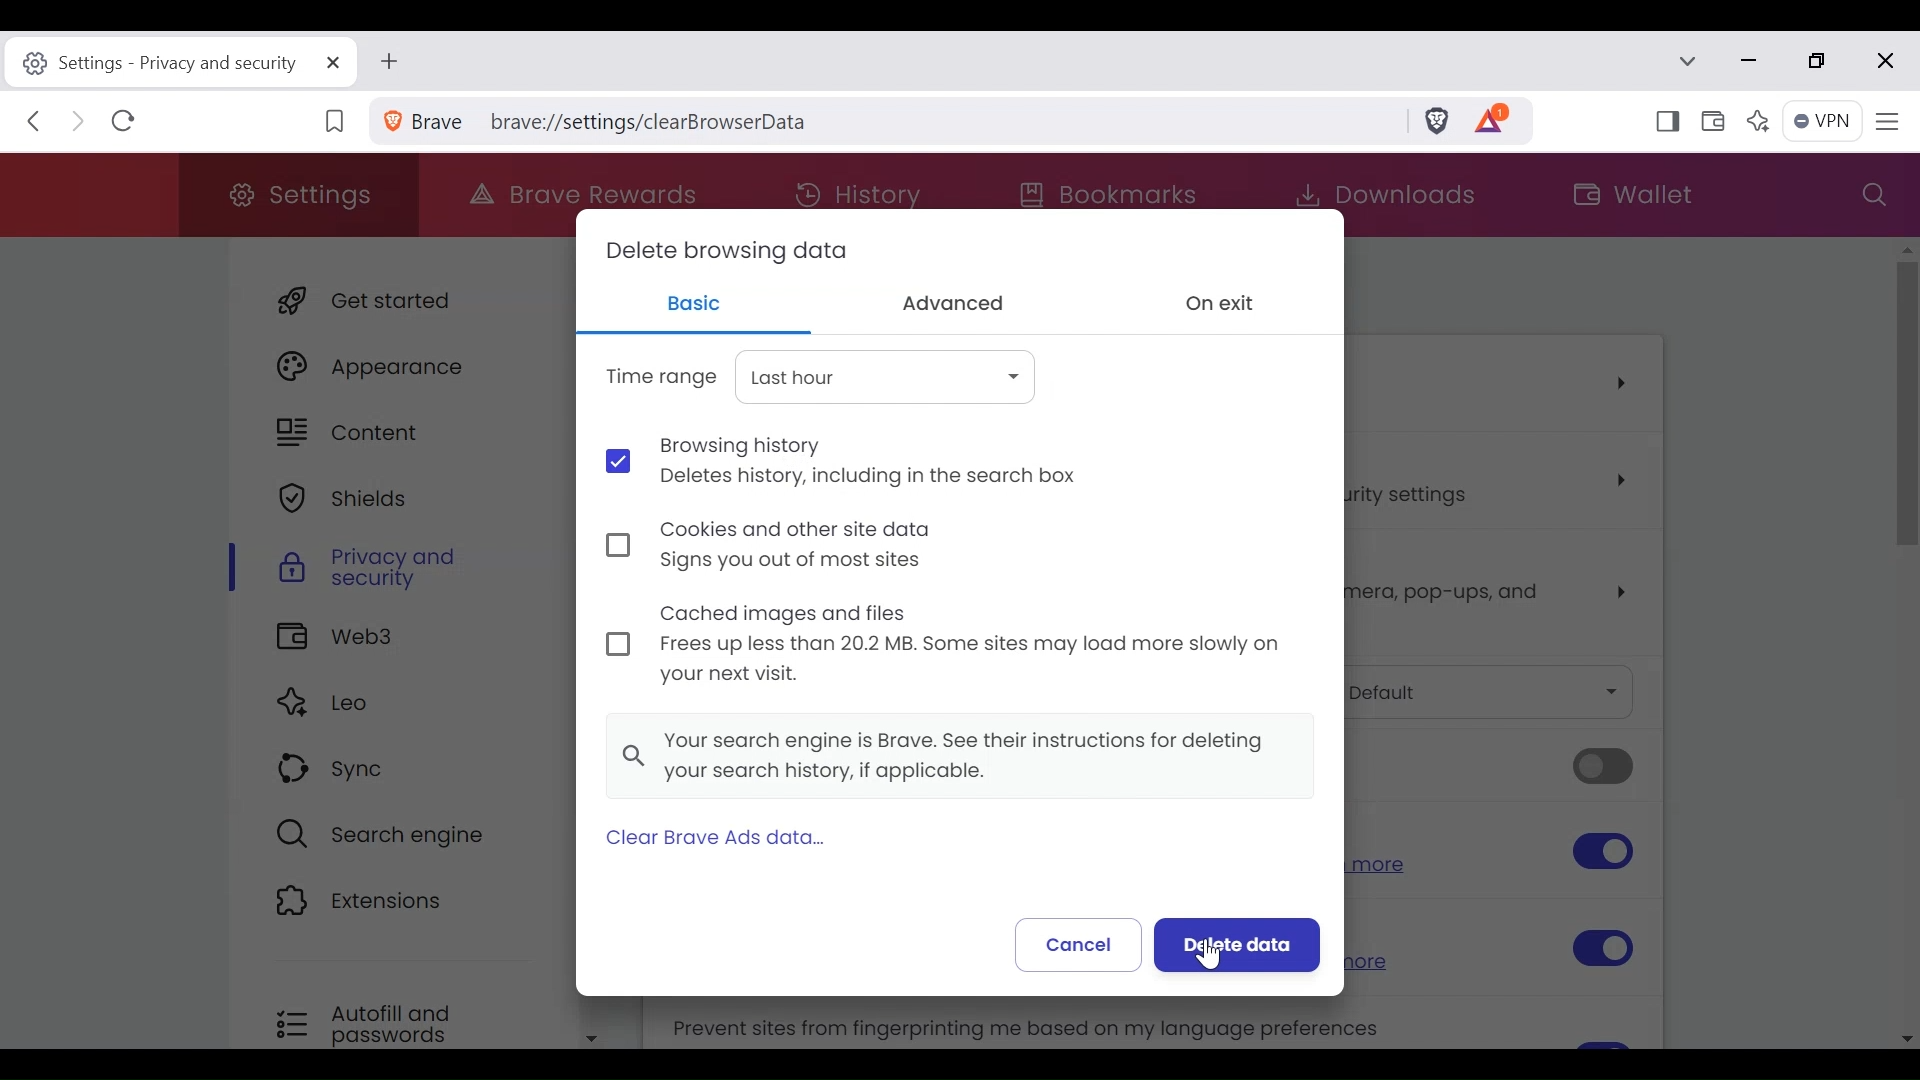 The width and height of the screenshot is (1920, 1080). I want to click on History, so click(867, 193).